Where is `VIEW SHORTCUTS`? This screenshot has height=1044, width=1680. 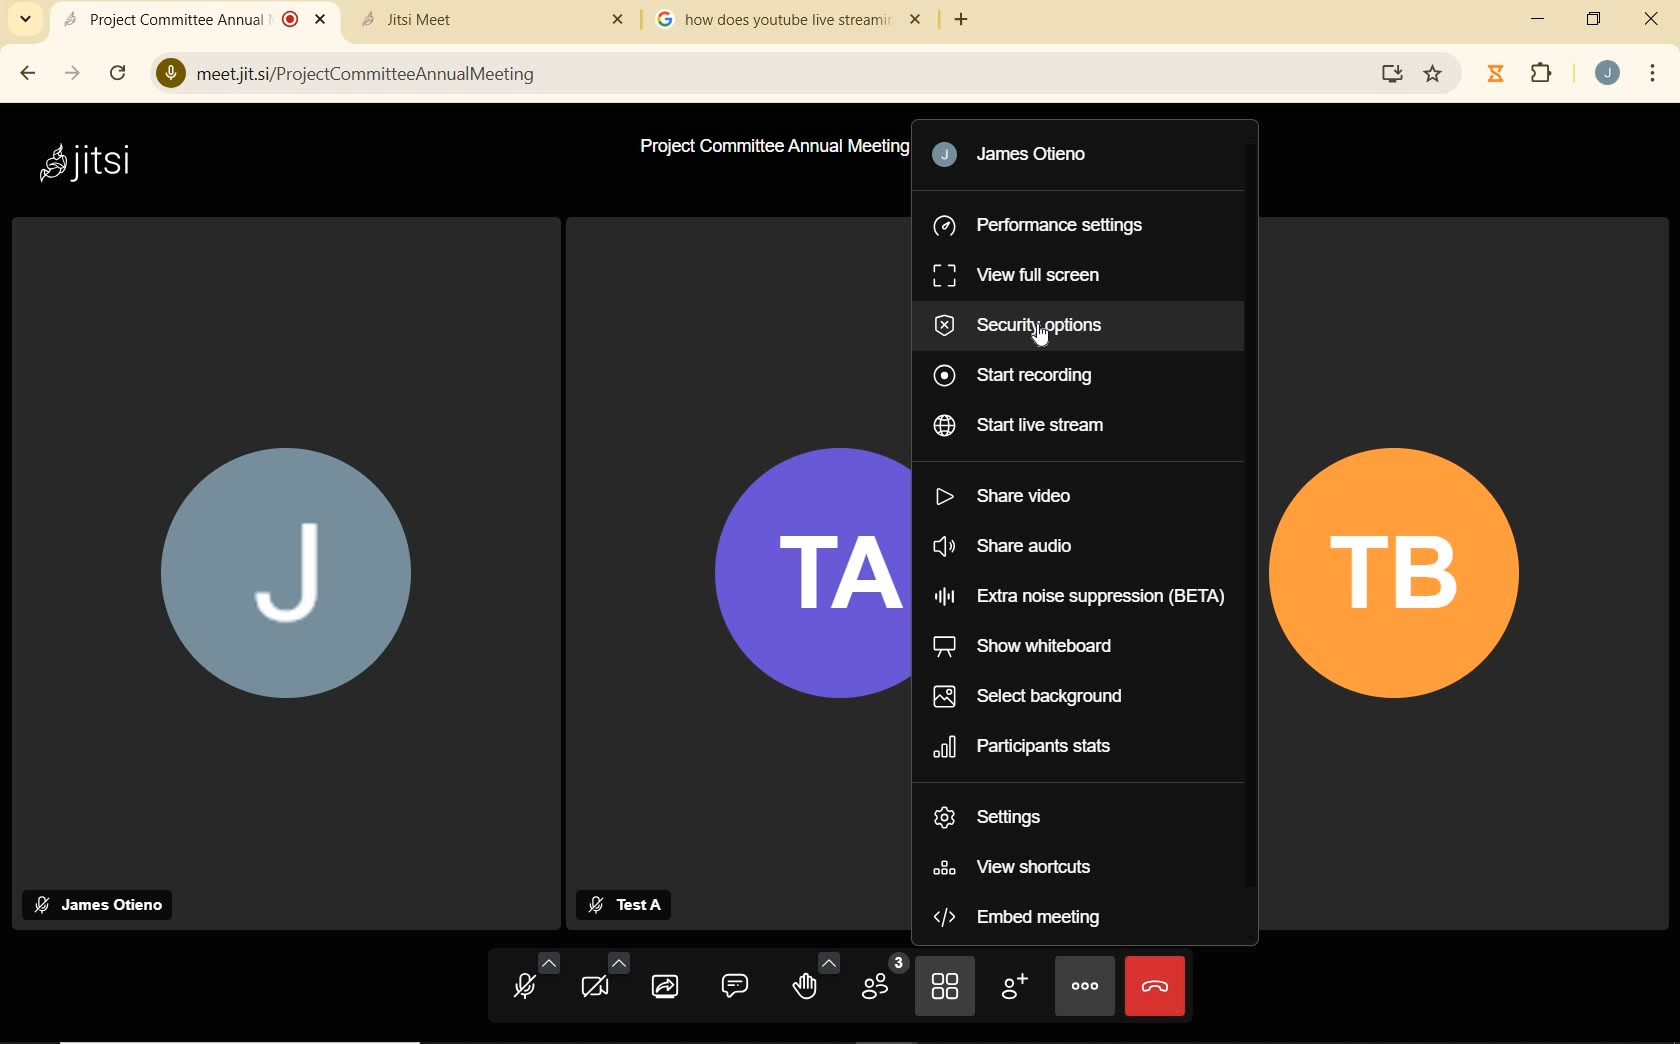 VIEW SHORTCUTS is located at coordinates (1019, 865).